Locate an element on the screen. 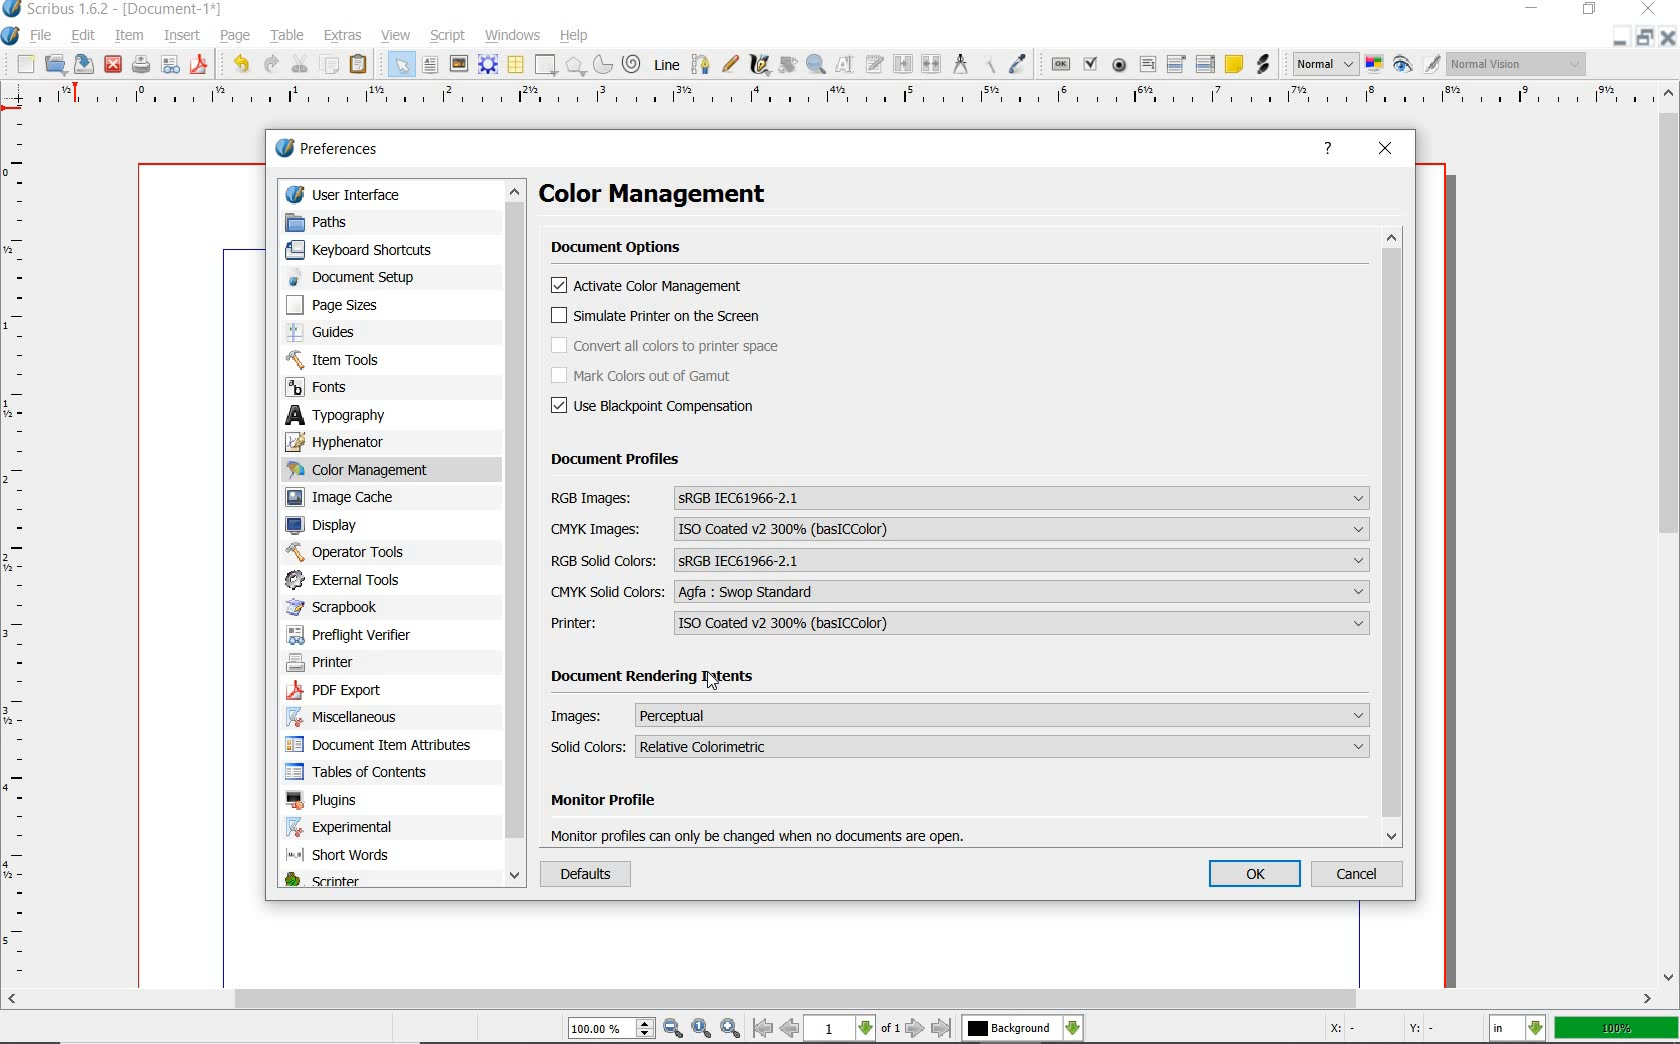 The width and height of the screenshot is (1680, 1044). edit contents of frame is located at coordinates (845, 63).